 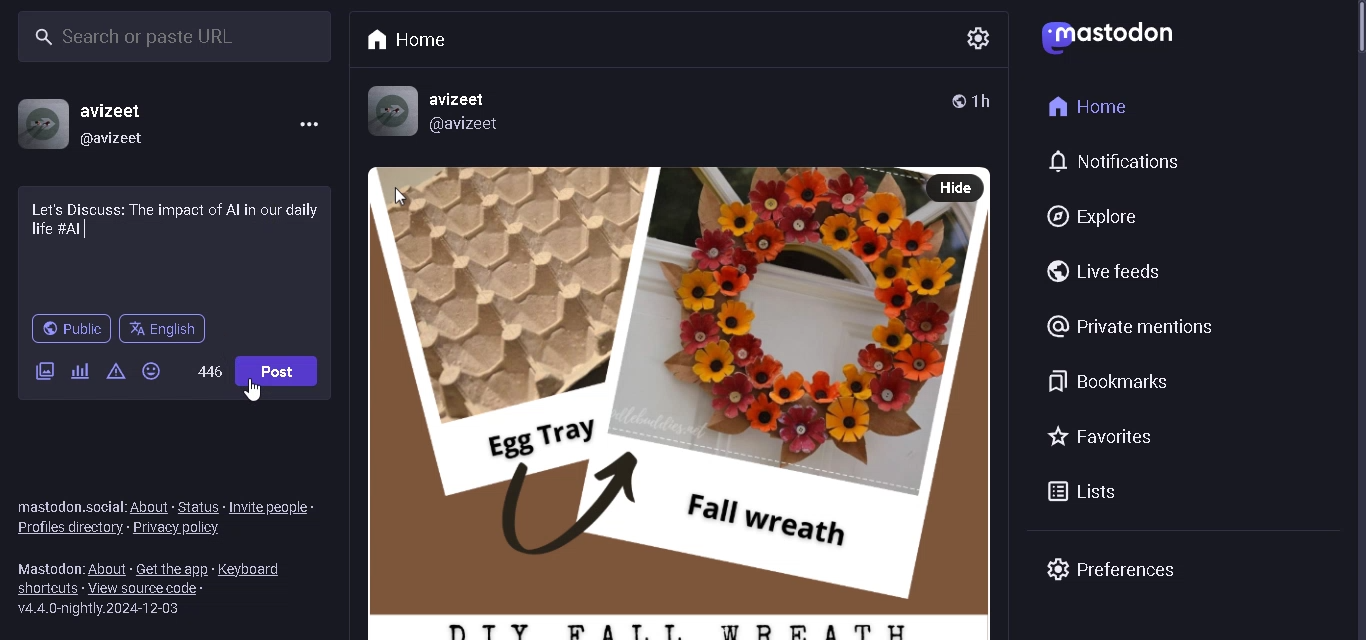 I want to click on TIME POSTED, so click(x=988, y=101).